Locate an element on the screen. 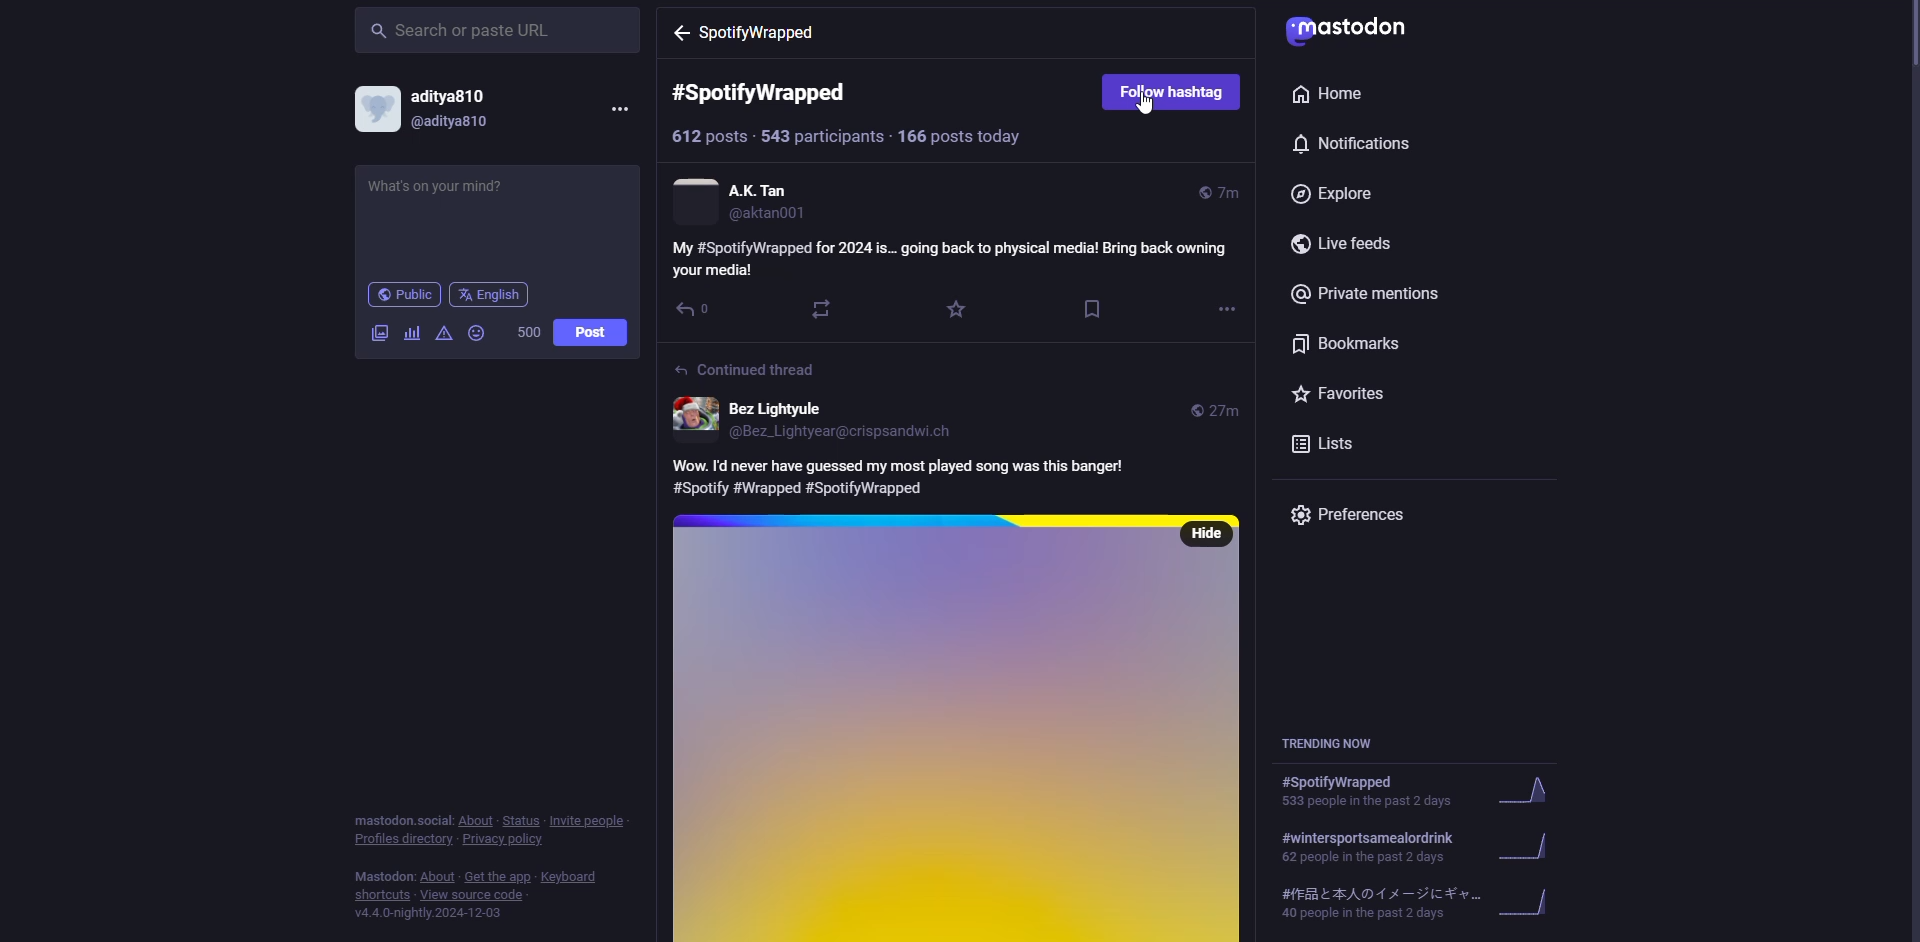 Image resolution: width=1920 pixels, height=942 pixels. trending  is located at coordinates (1416, 793).